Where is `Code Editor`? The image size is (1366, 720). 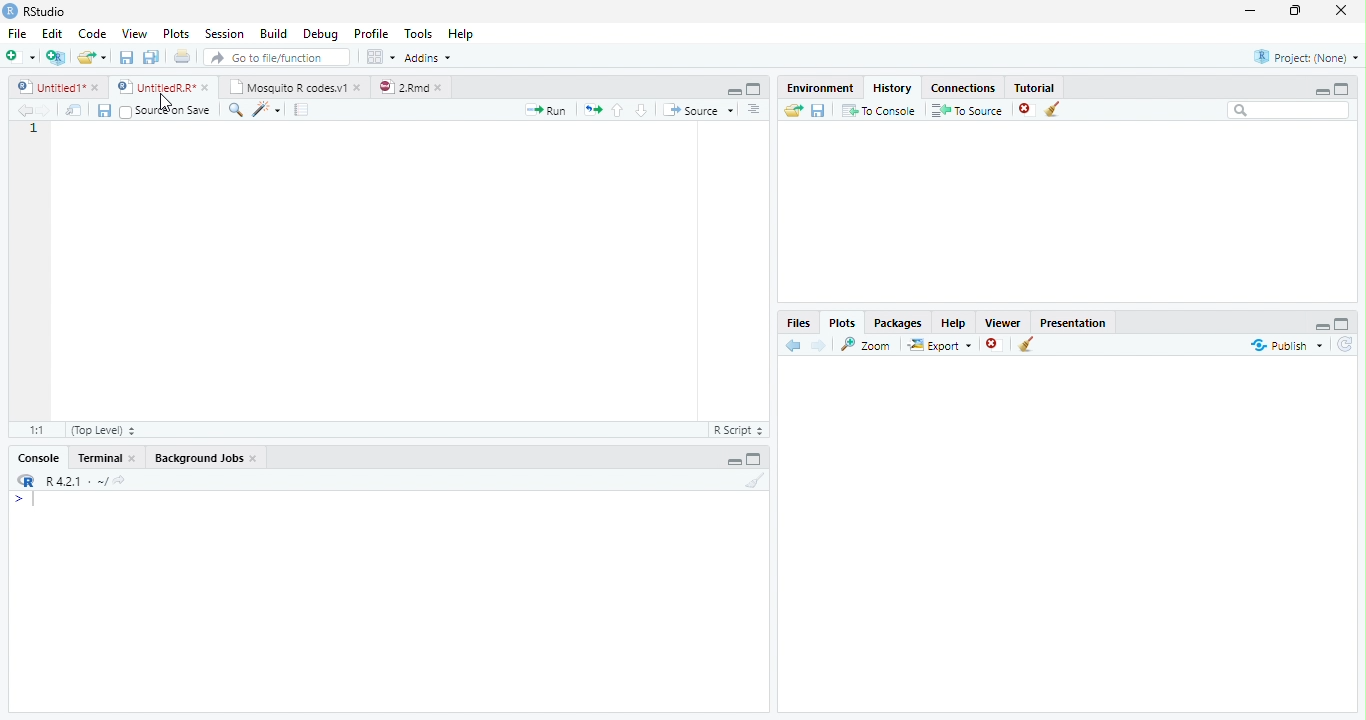 Code Editor is located at coordinates (371, 271).